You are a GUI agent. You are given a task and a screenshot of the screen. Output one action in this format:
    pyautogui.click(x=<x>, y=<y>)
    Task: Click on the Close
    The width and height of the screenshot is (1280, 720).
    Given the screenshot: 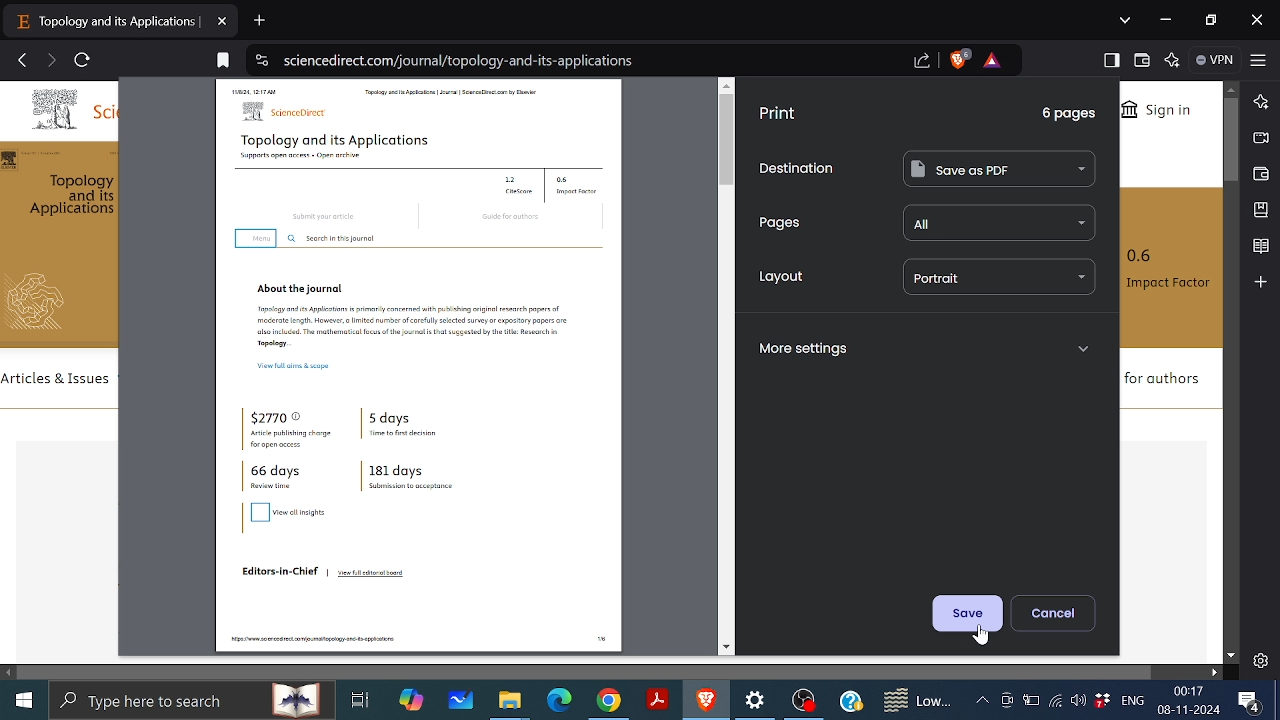 What is the action you would take?
    pyautogui.click(x=1258, y=19)
    